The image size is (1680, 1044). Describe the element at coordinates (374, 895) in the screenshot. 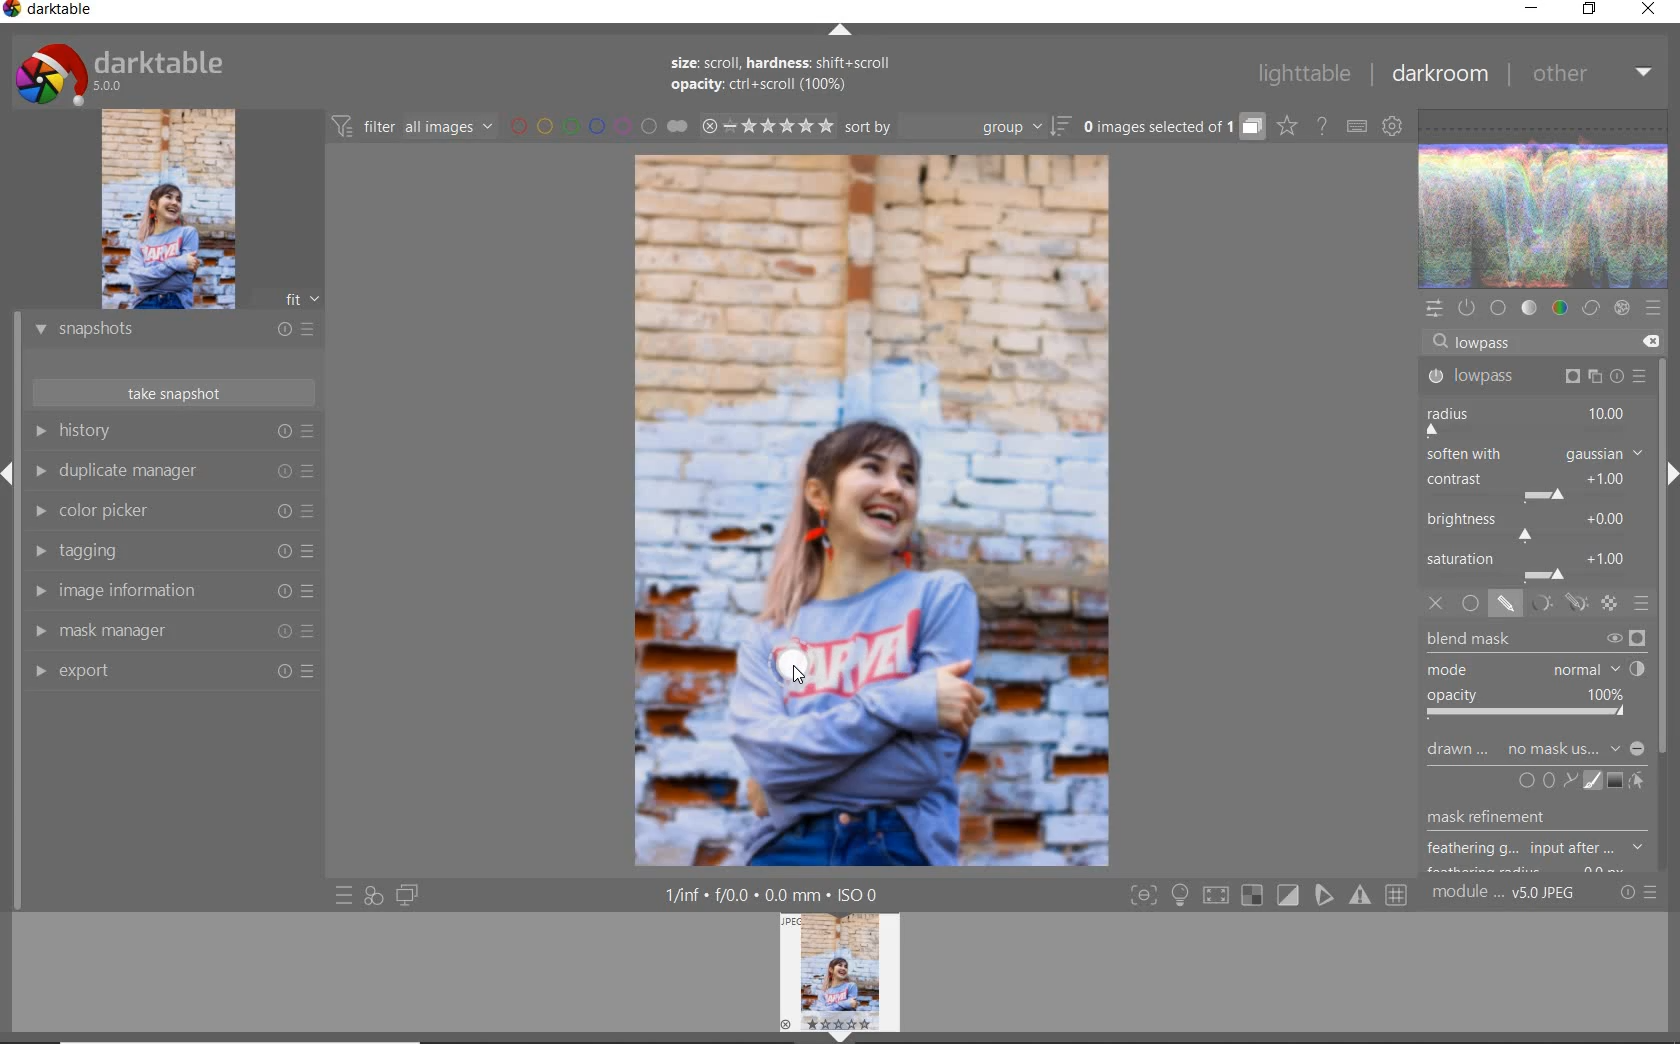

I see `quick access for applying any of your styles` at that location.